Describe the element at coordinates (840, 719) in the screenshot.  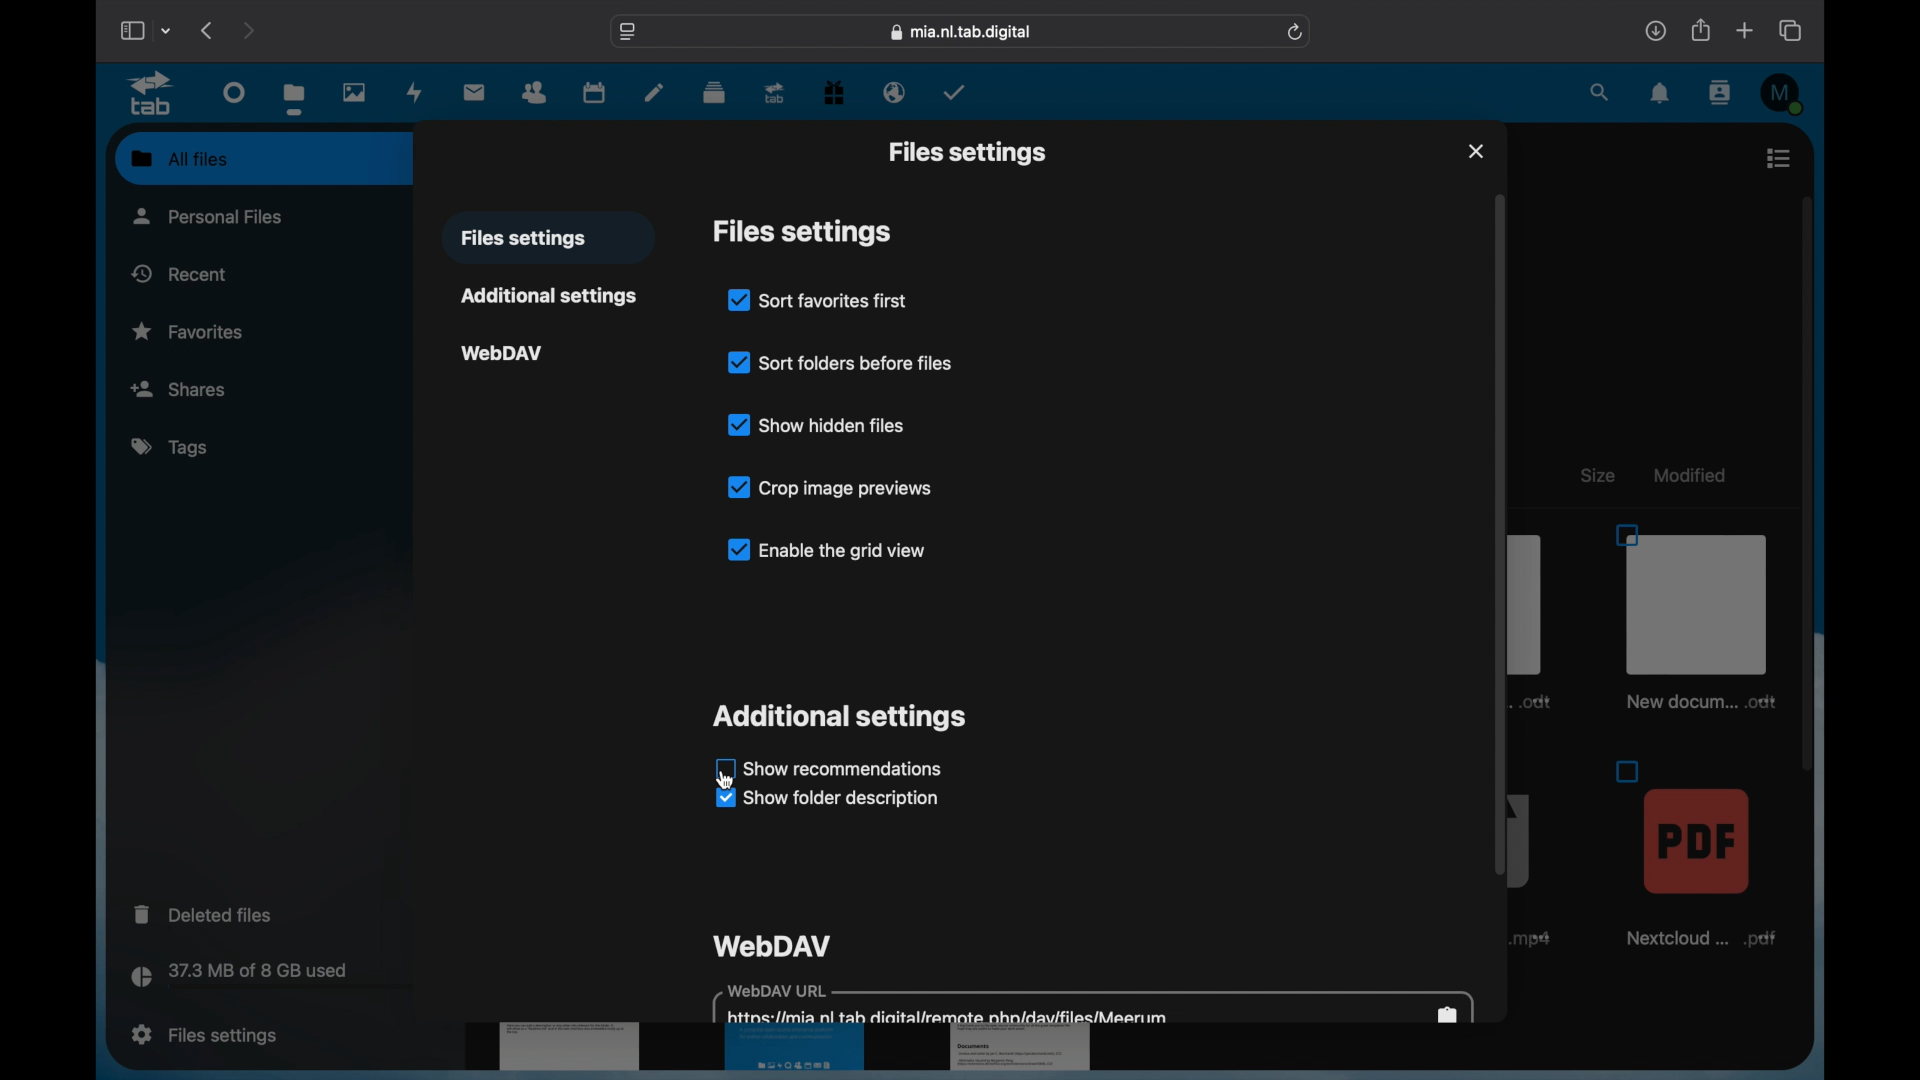
I see `additional settings` at that location.